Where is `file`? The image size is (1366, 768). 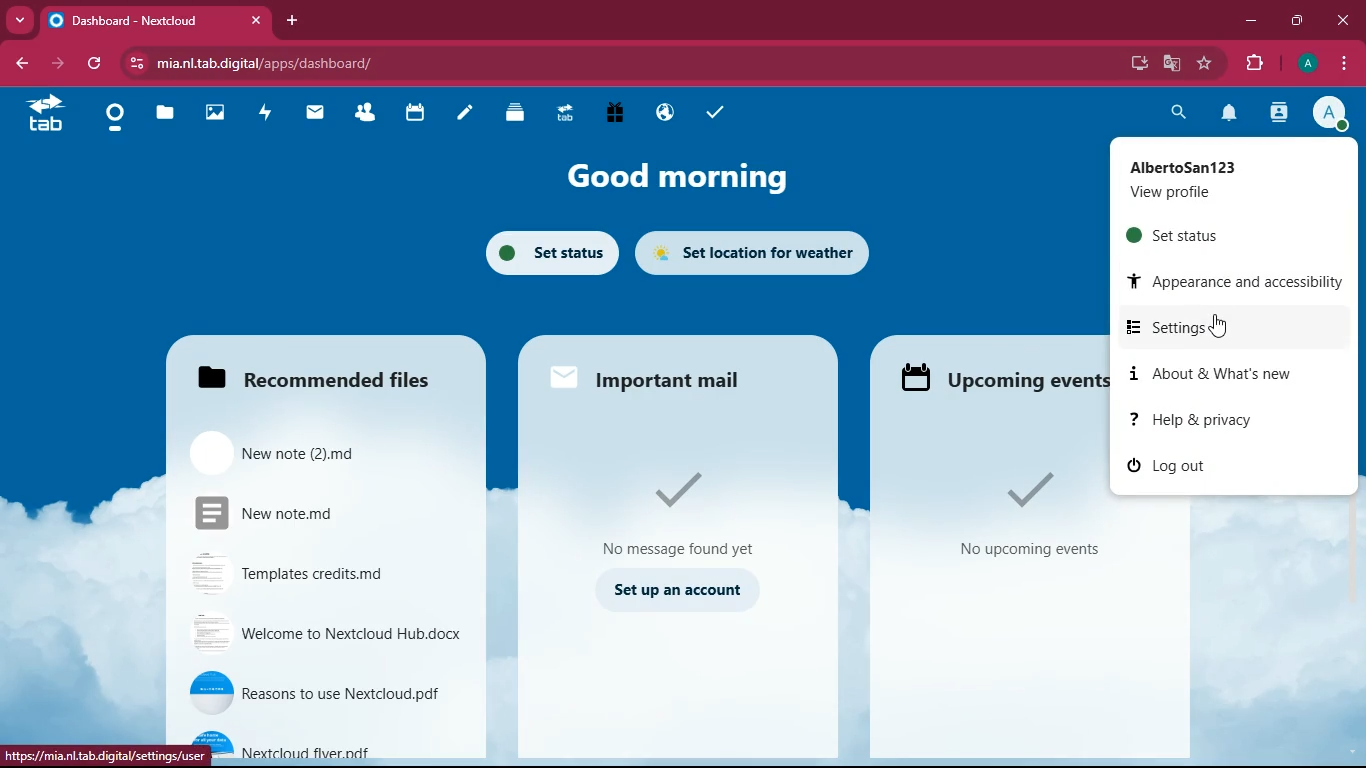
file is located at coordinates (162, 113).